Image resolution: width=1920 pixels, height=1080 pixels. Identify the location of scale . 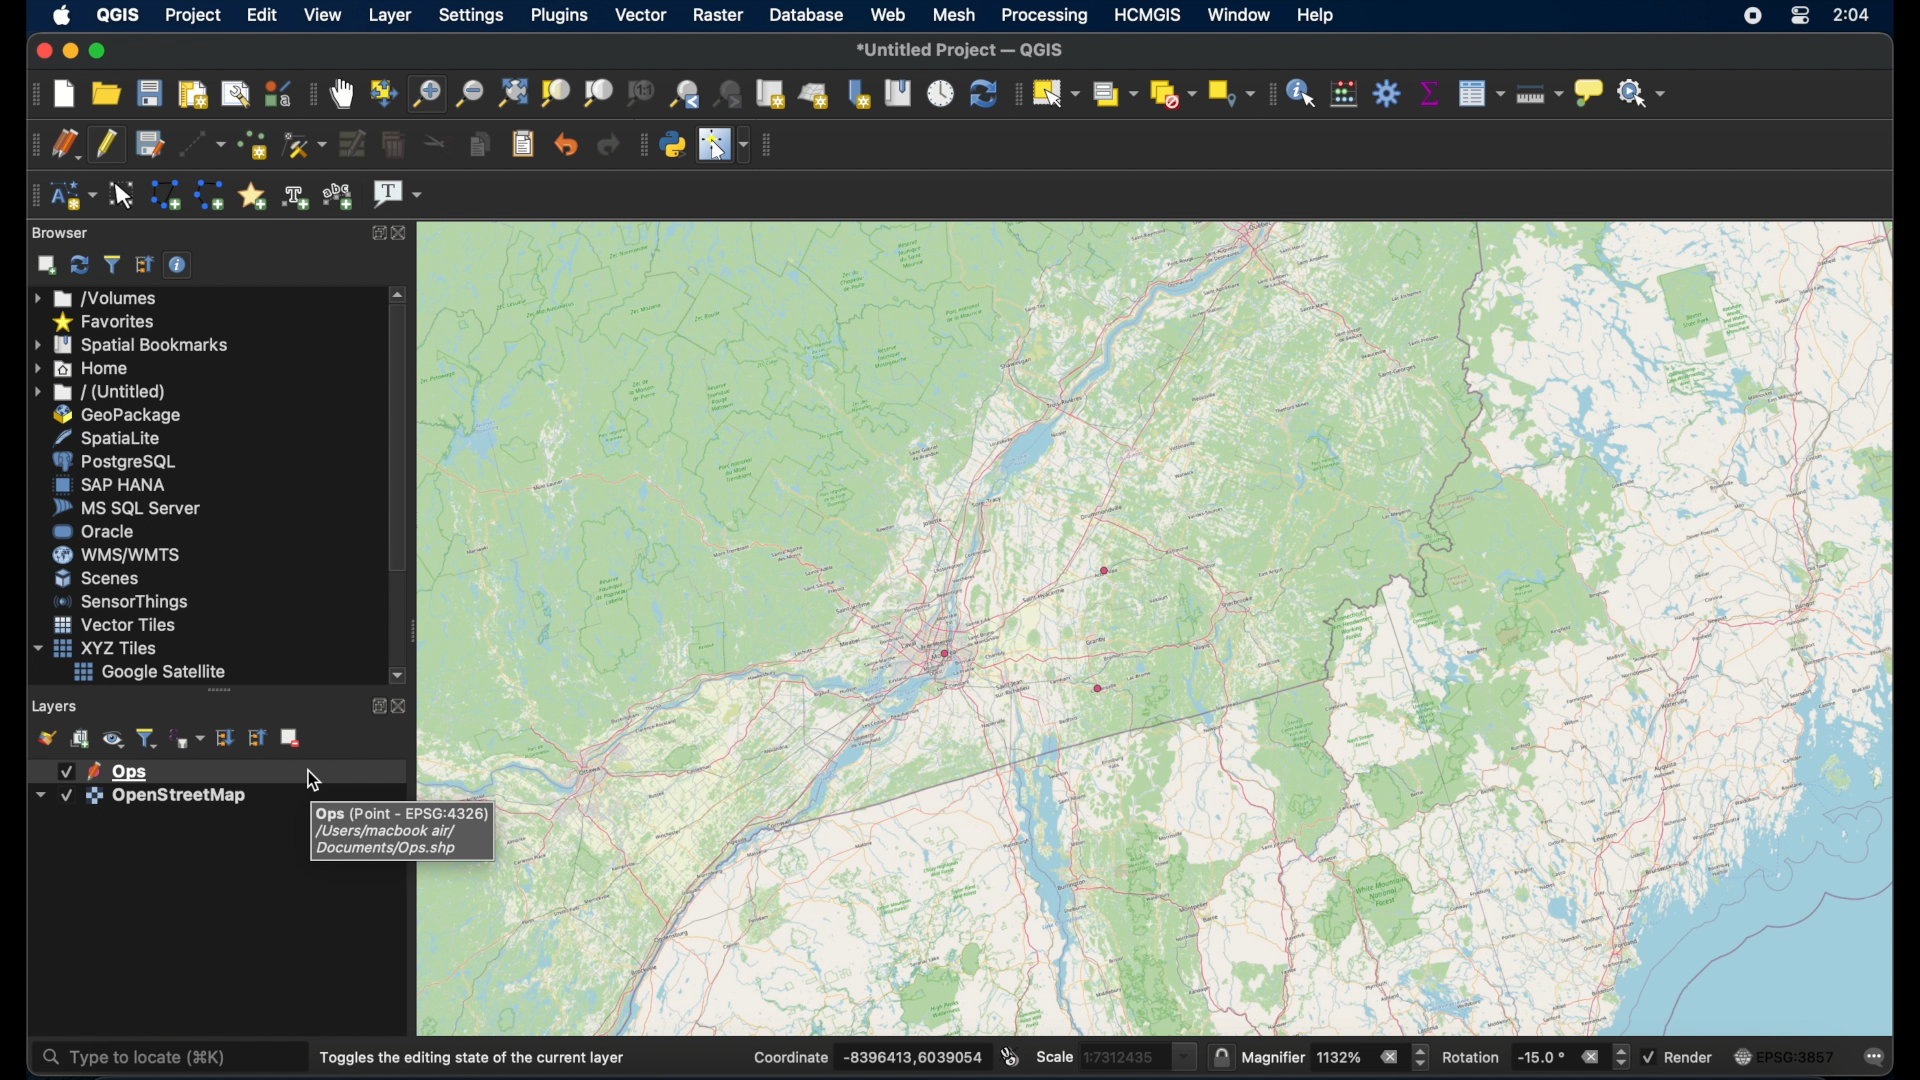
(1112, 1057).